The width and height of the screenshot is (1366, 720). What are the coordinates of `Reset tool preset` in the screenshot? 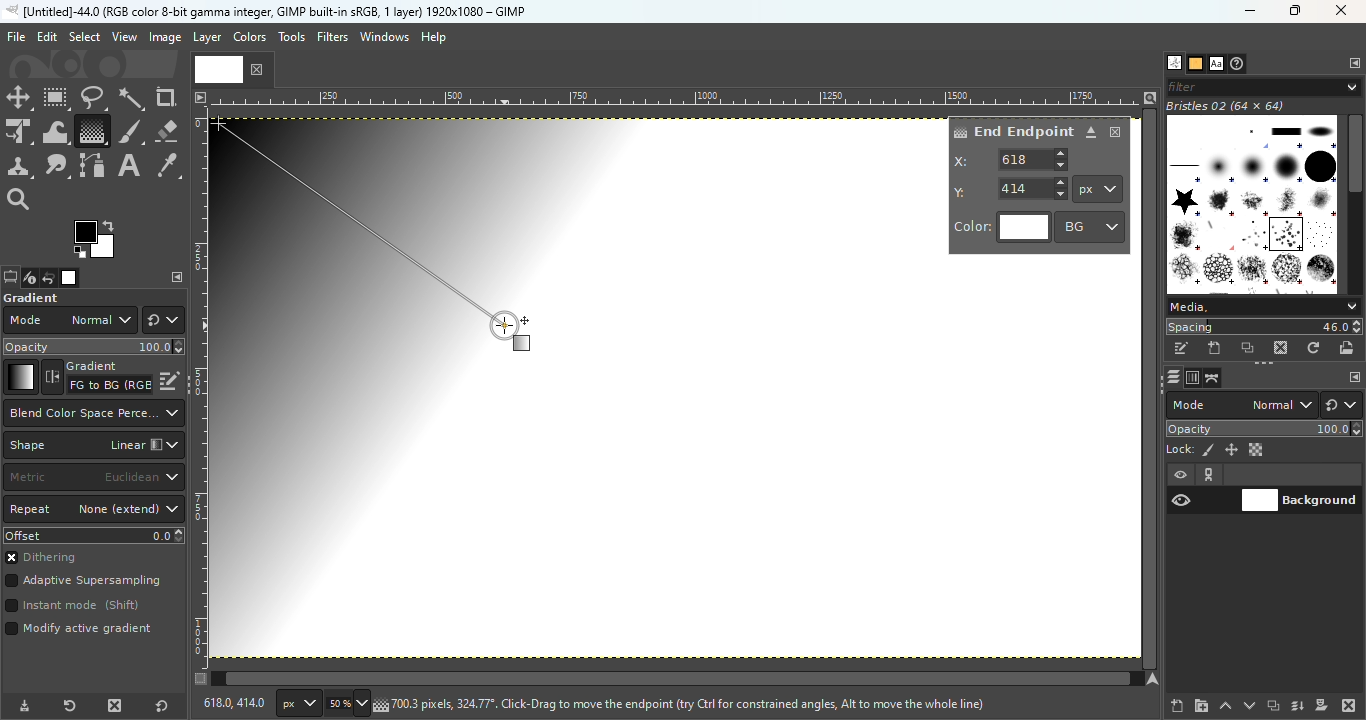 It's located at (67, 707).